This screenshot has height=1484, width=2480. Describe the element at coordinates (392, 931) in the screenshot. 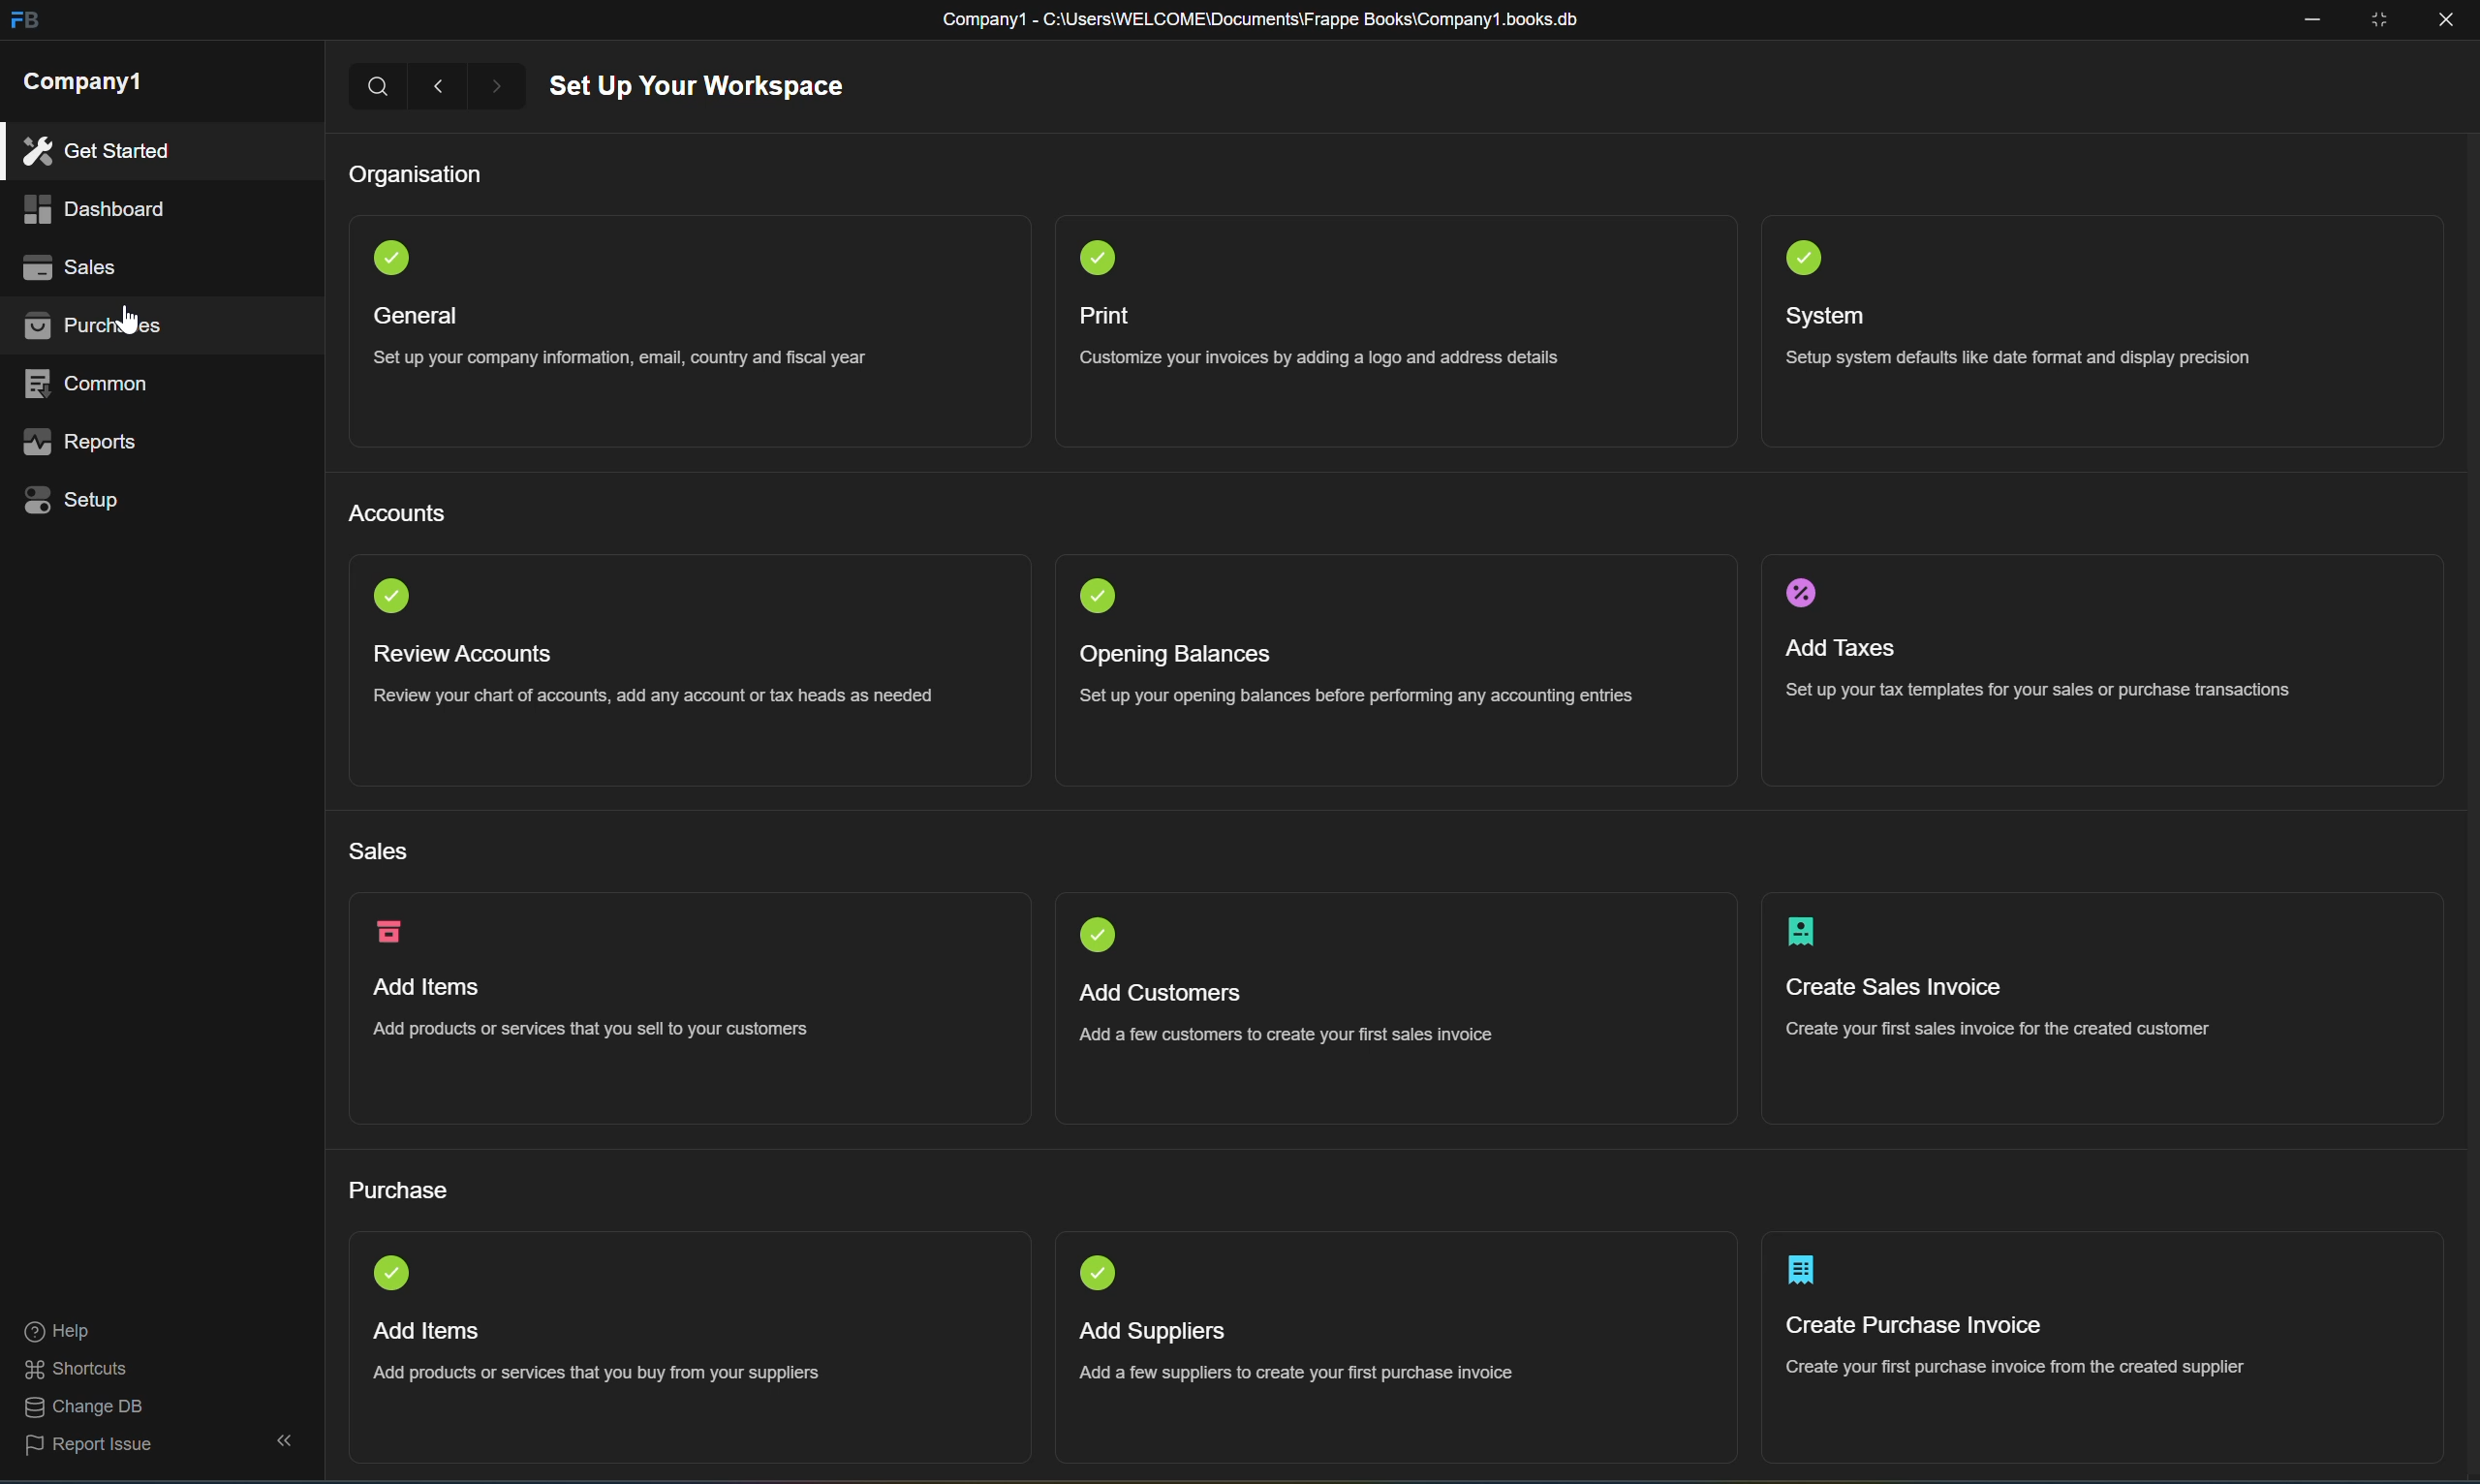

I see `logo` at that location.